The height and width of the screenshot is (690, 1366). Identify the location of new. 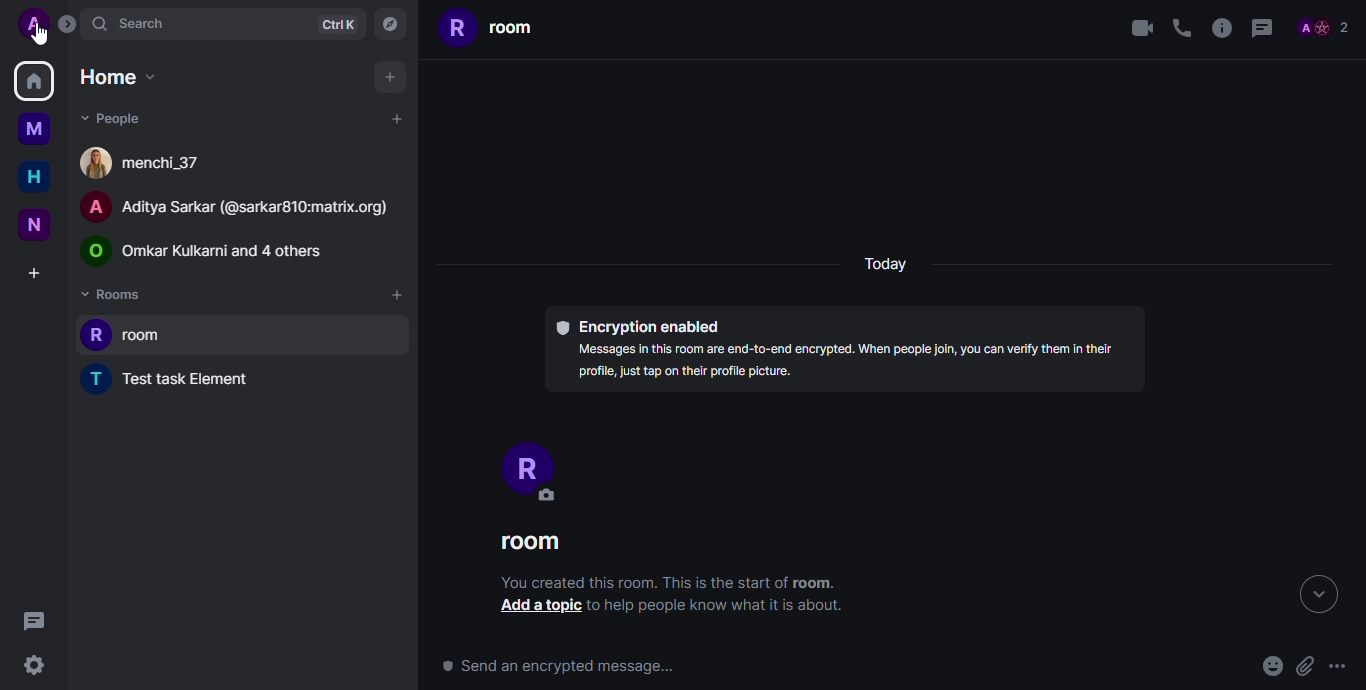
(36, 223).